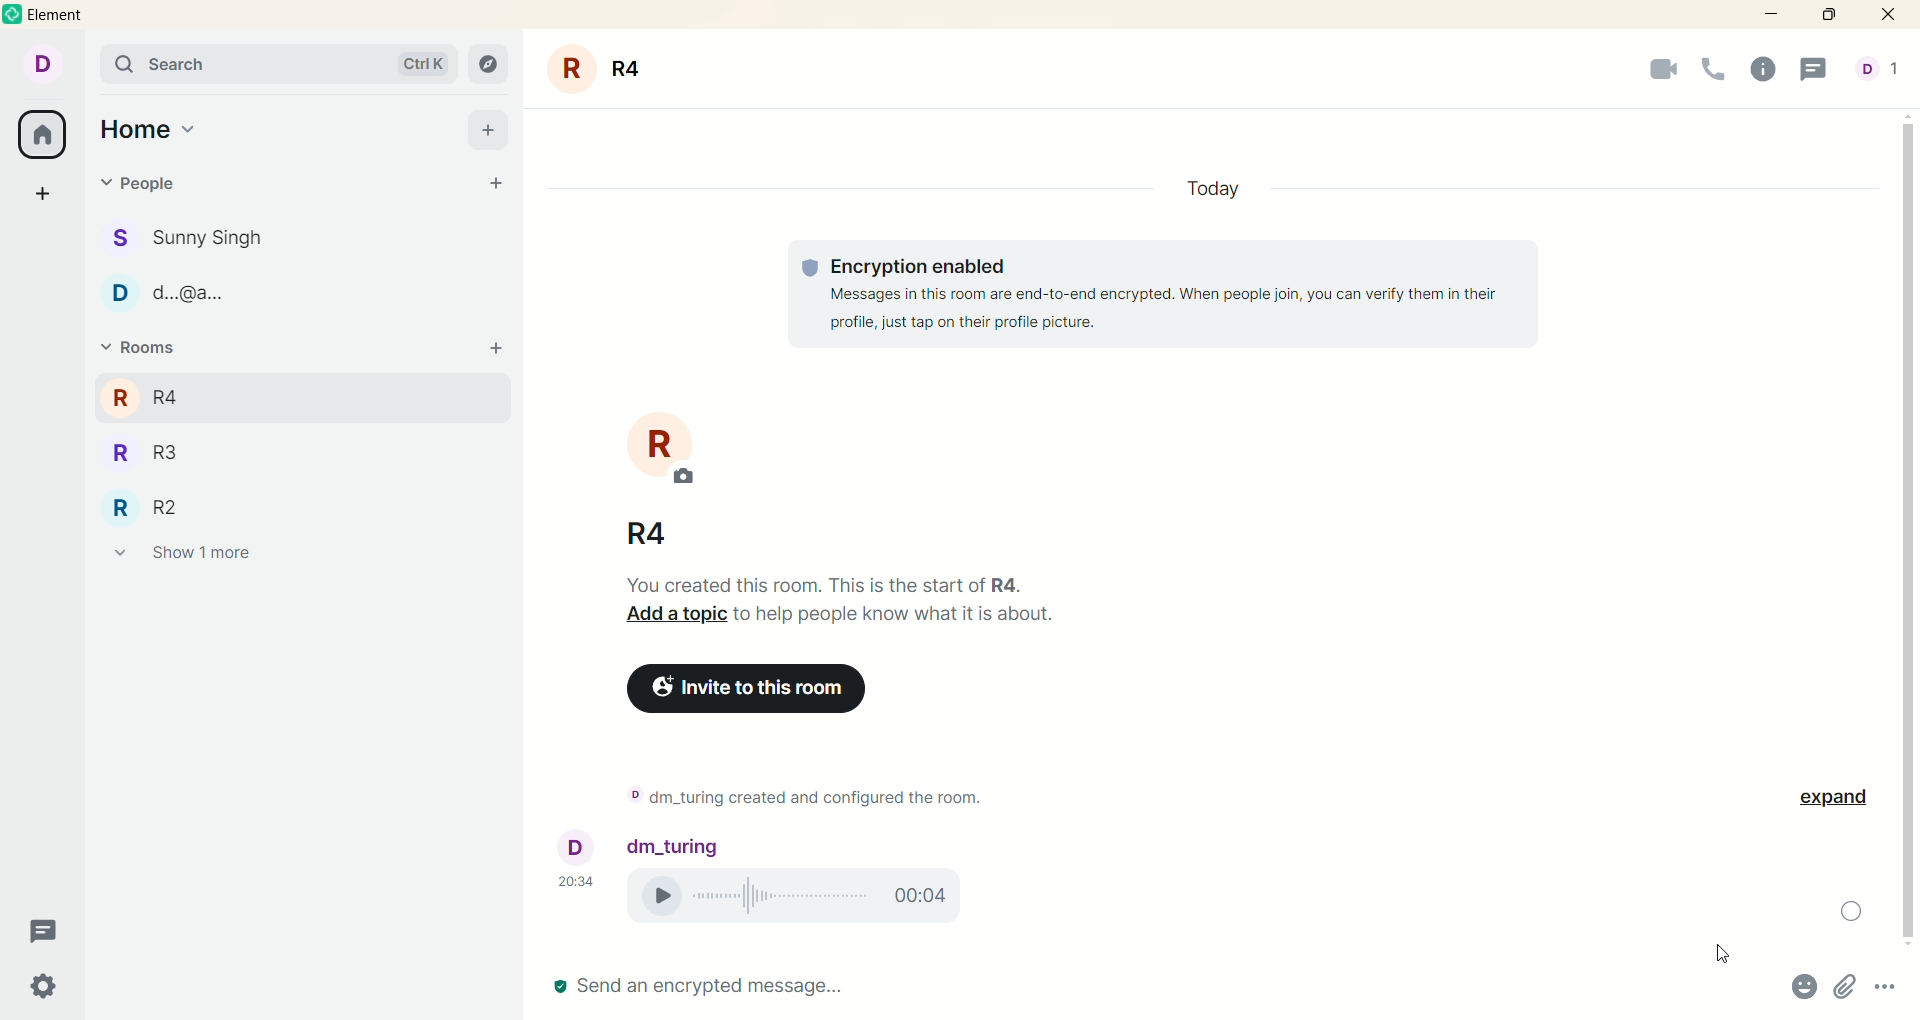  What do you see at coordinates (861, 611) in the screenshot?
I see `text` at bounding box center [861, 611].